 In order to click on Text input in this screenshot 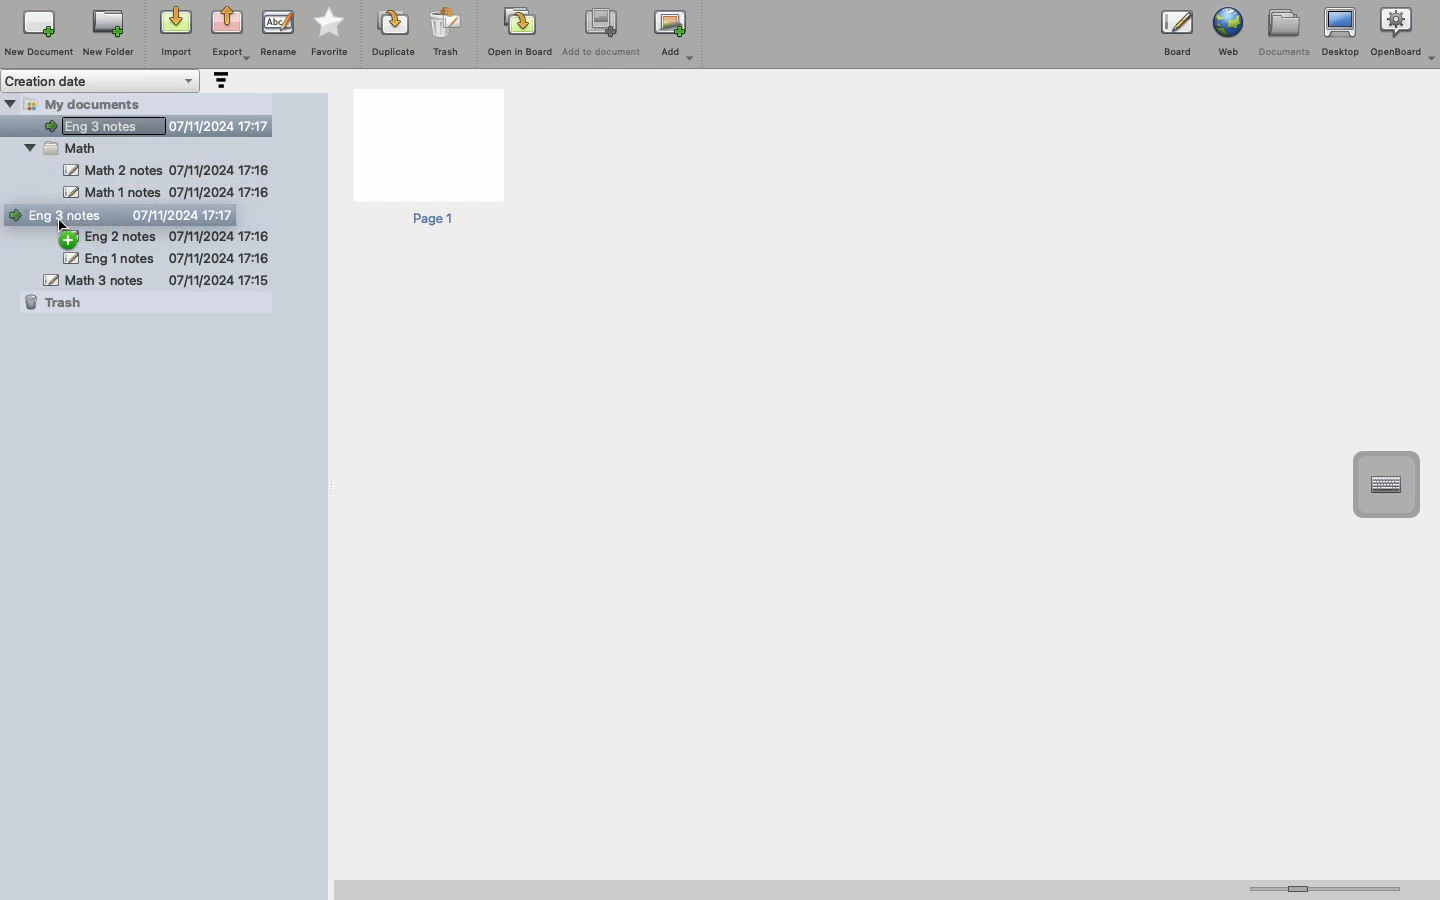, I will do `click(1385, 485)`.